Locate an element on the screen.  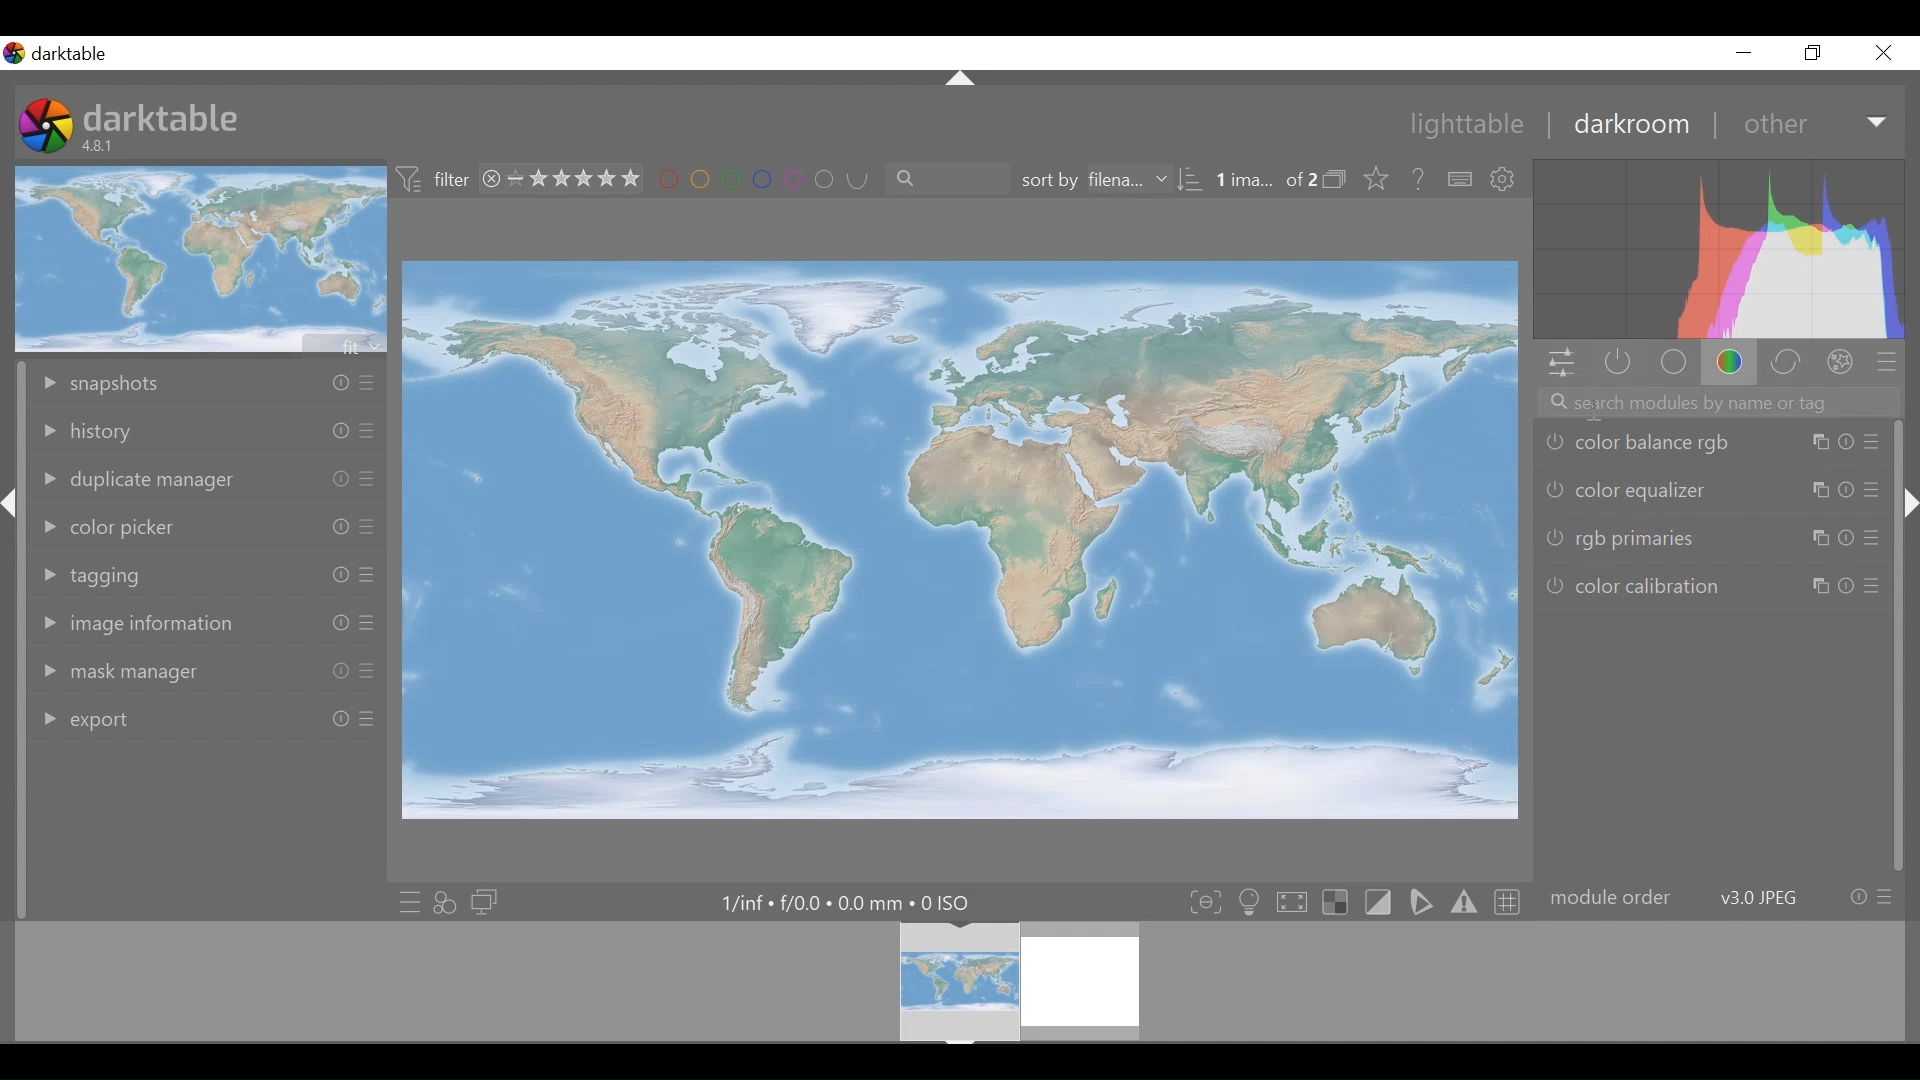
Help is located at coordinates (1418, 177).